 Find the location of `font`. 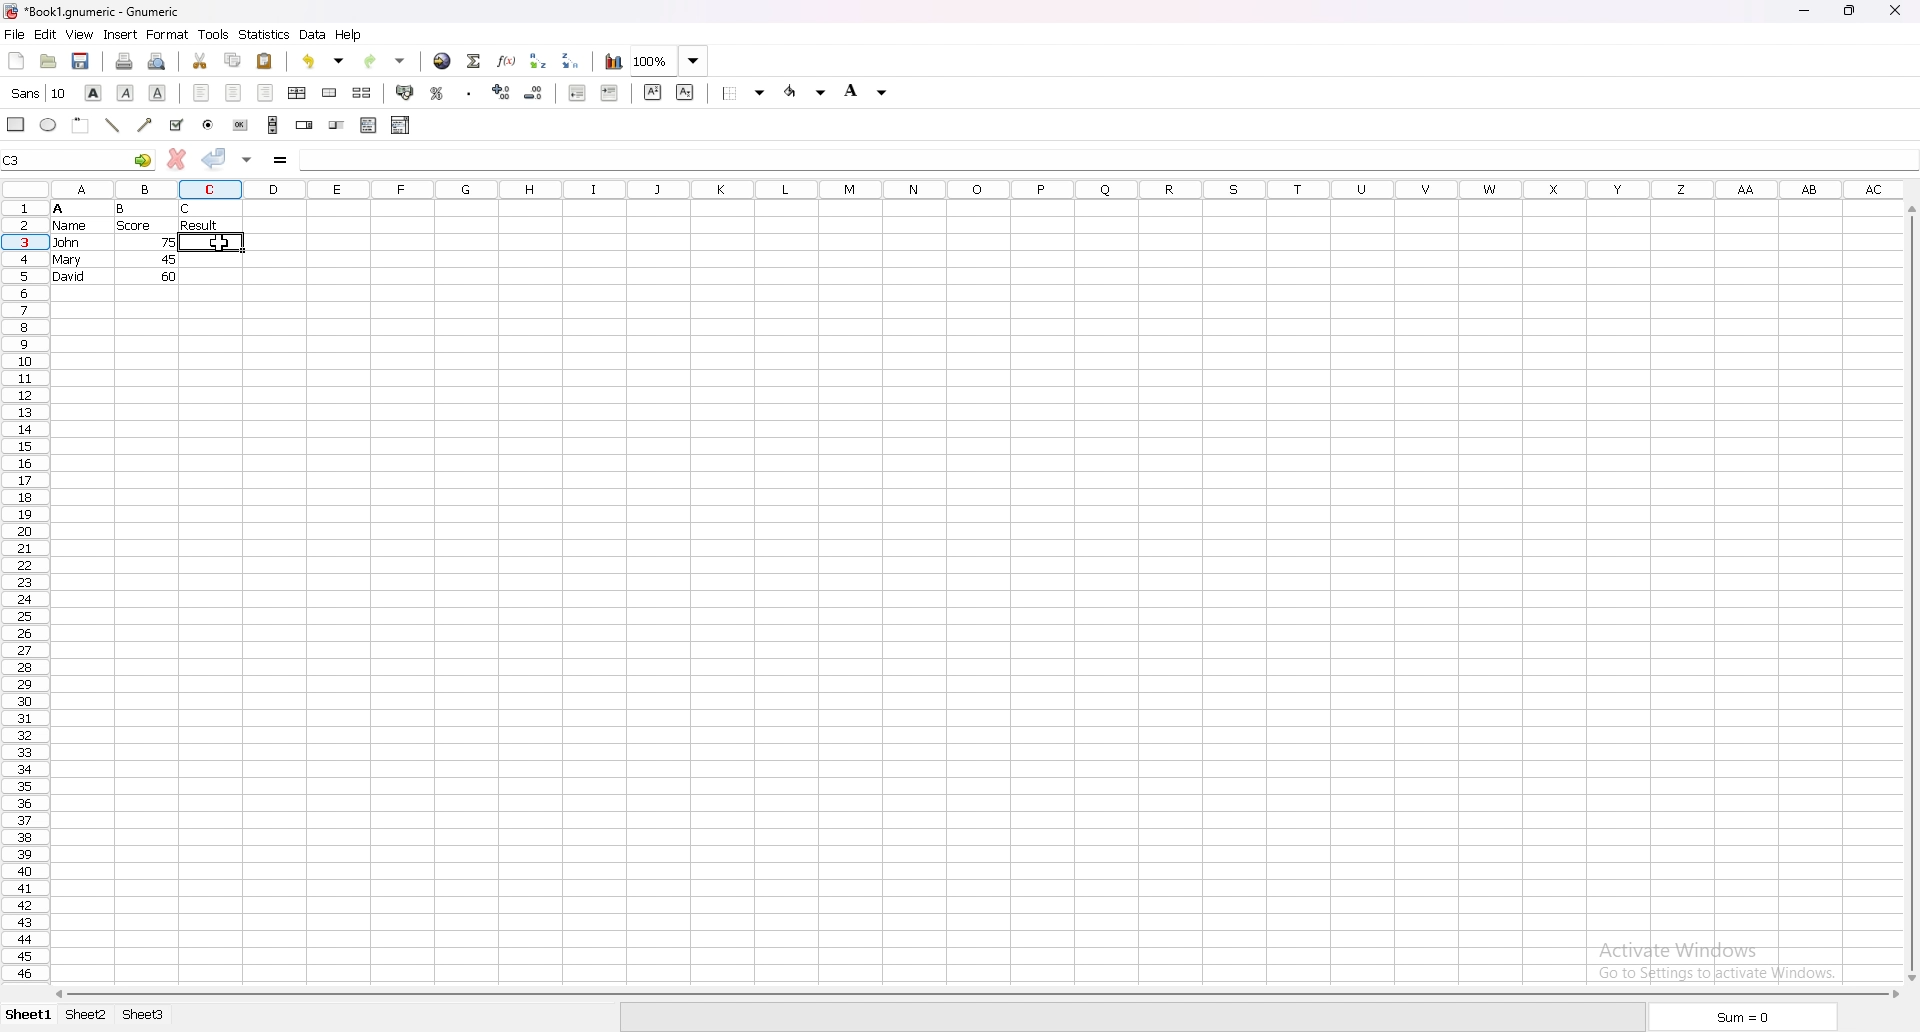

font is located at coordinates (39, 93).